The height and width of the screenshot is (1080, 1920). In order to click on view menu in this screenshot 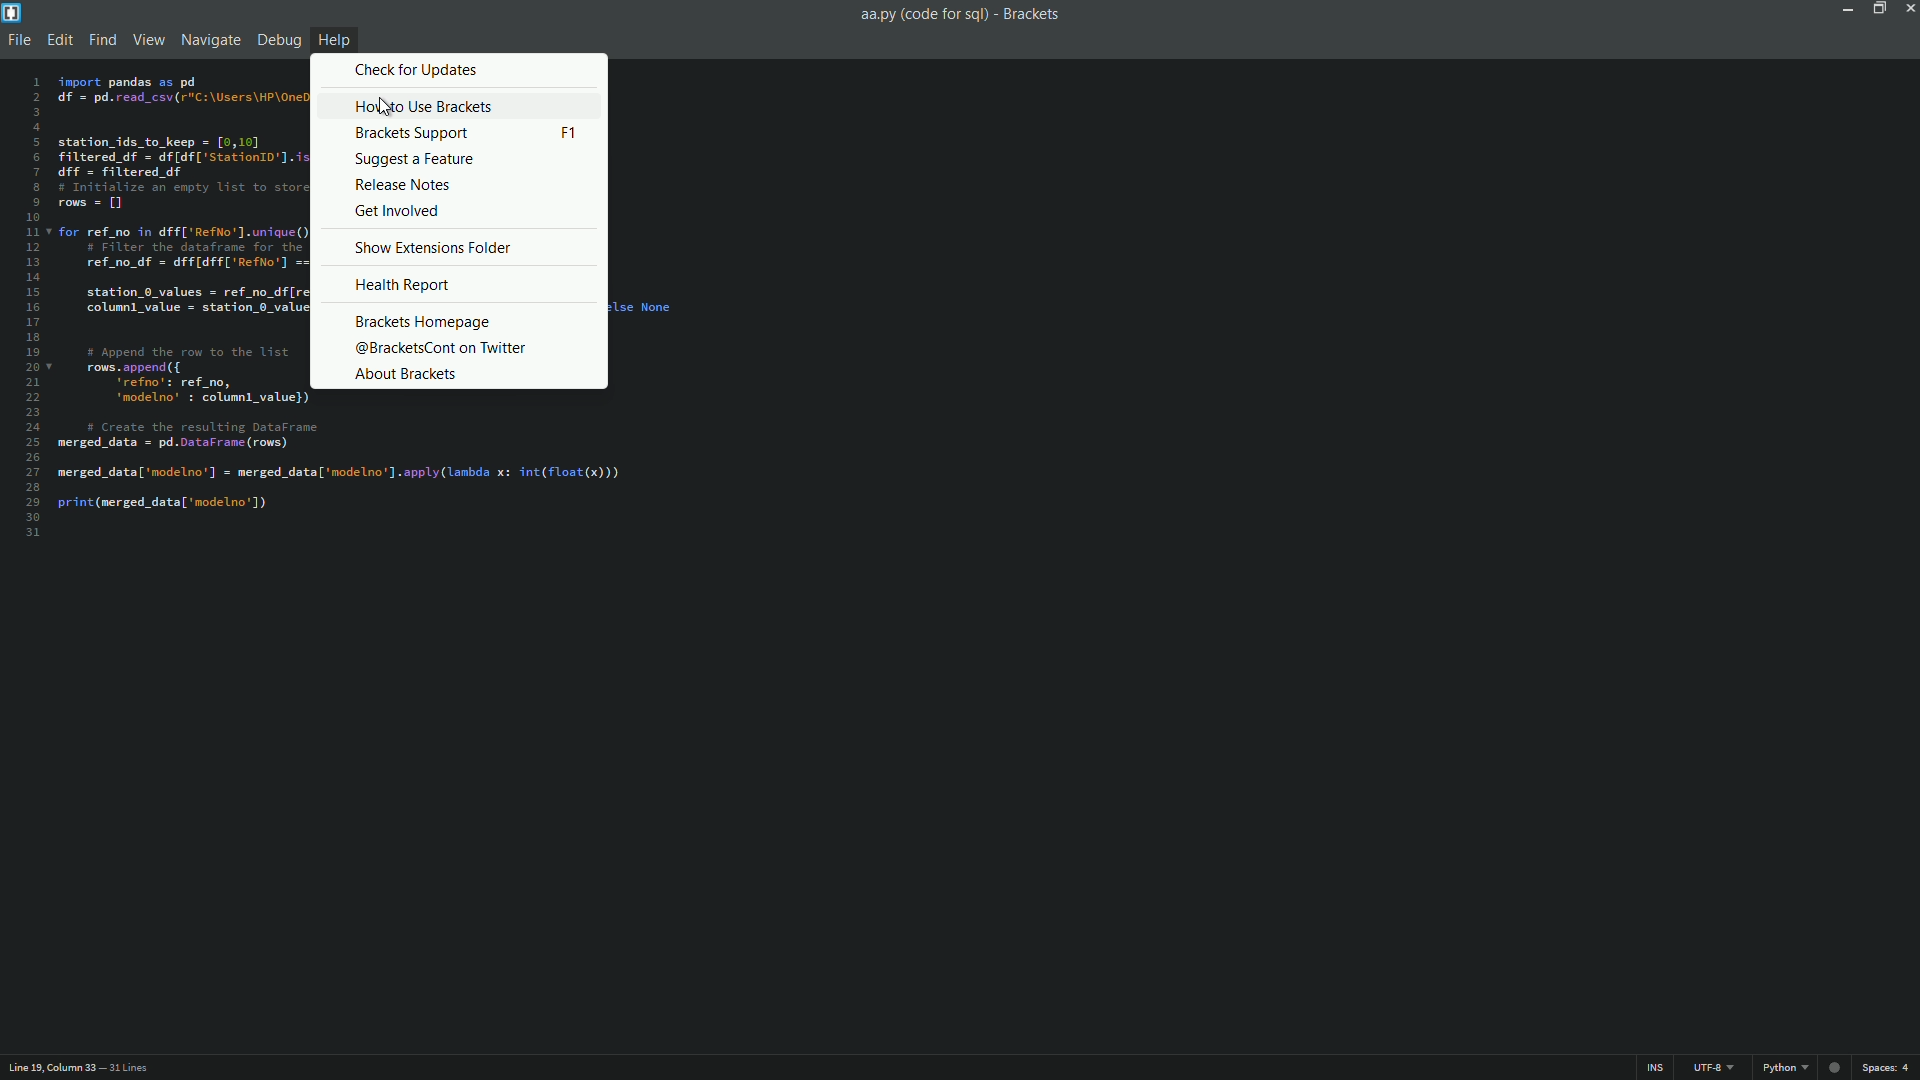, I will do `click(145, 42)`.